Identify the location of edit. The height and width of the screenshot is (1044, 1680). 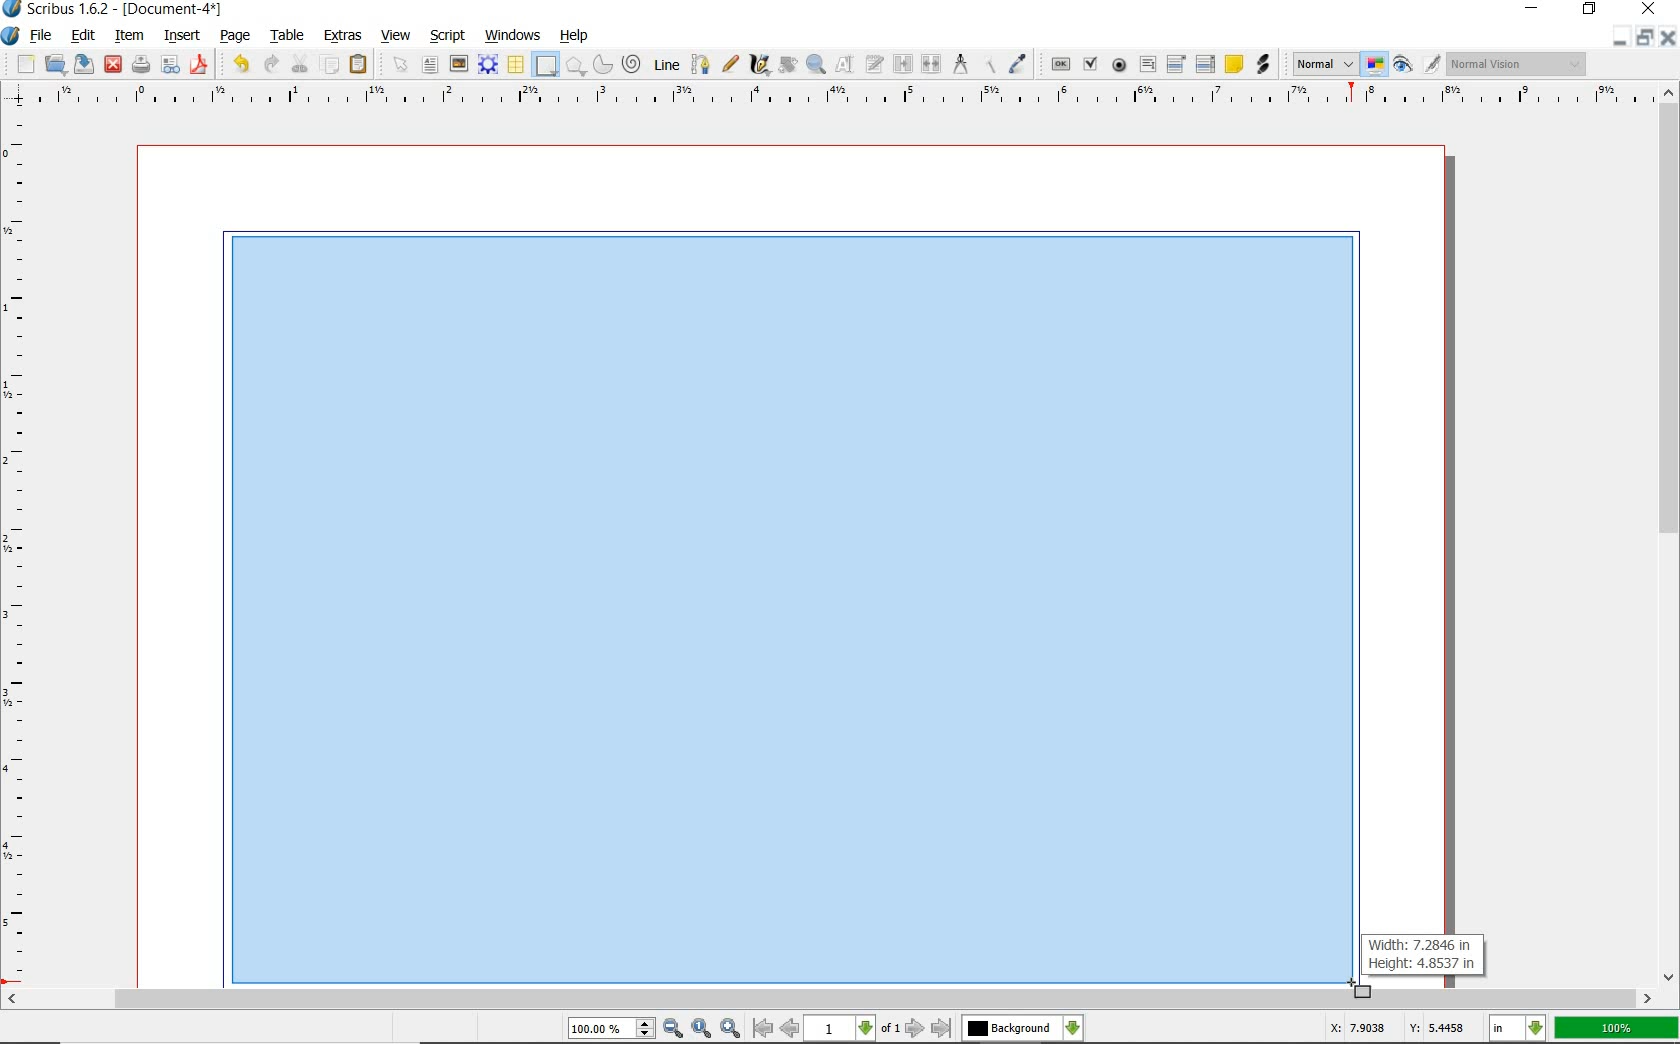
(84, 35).